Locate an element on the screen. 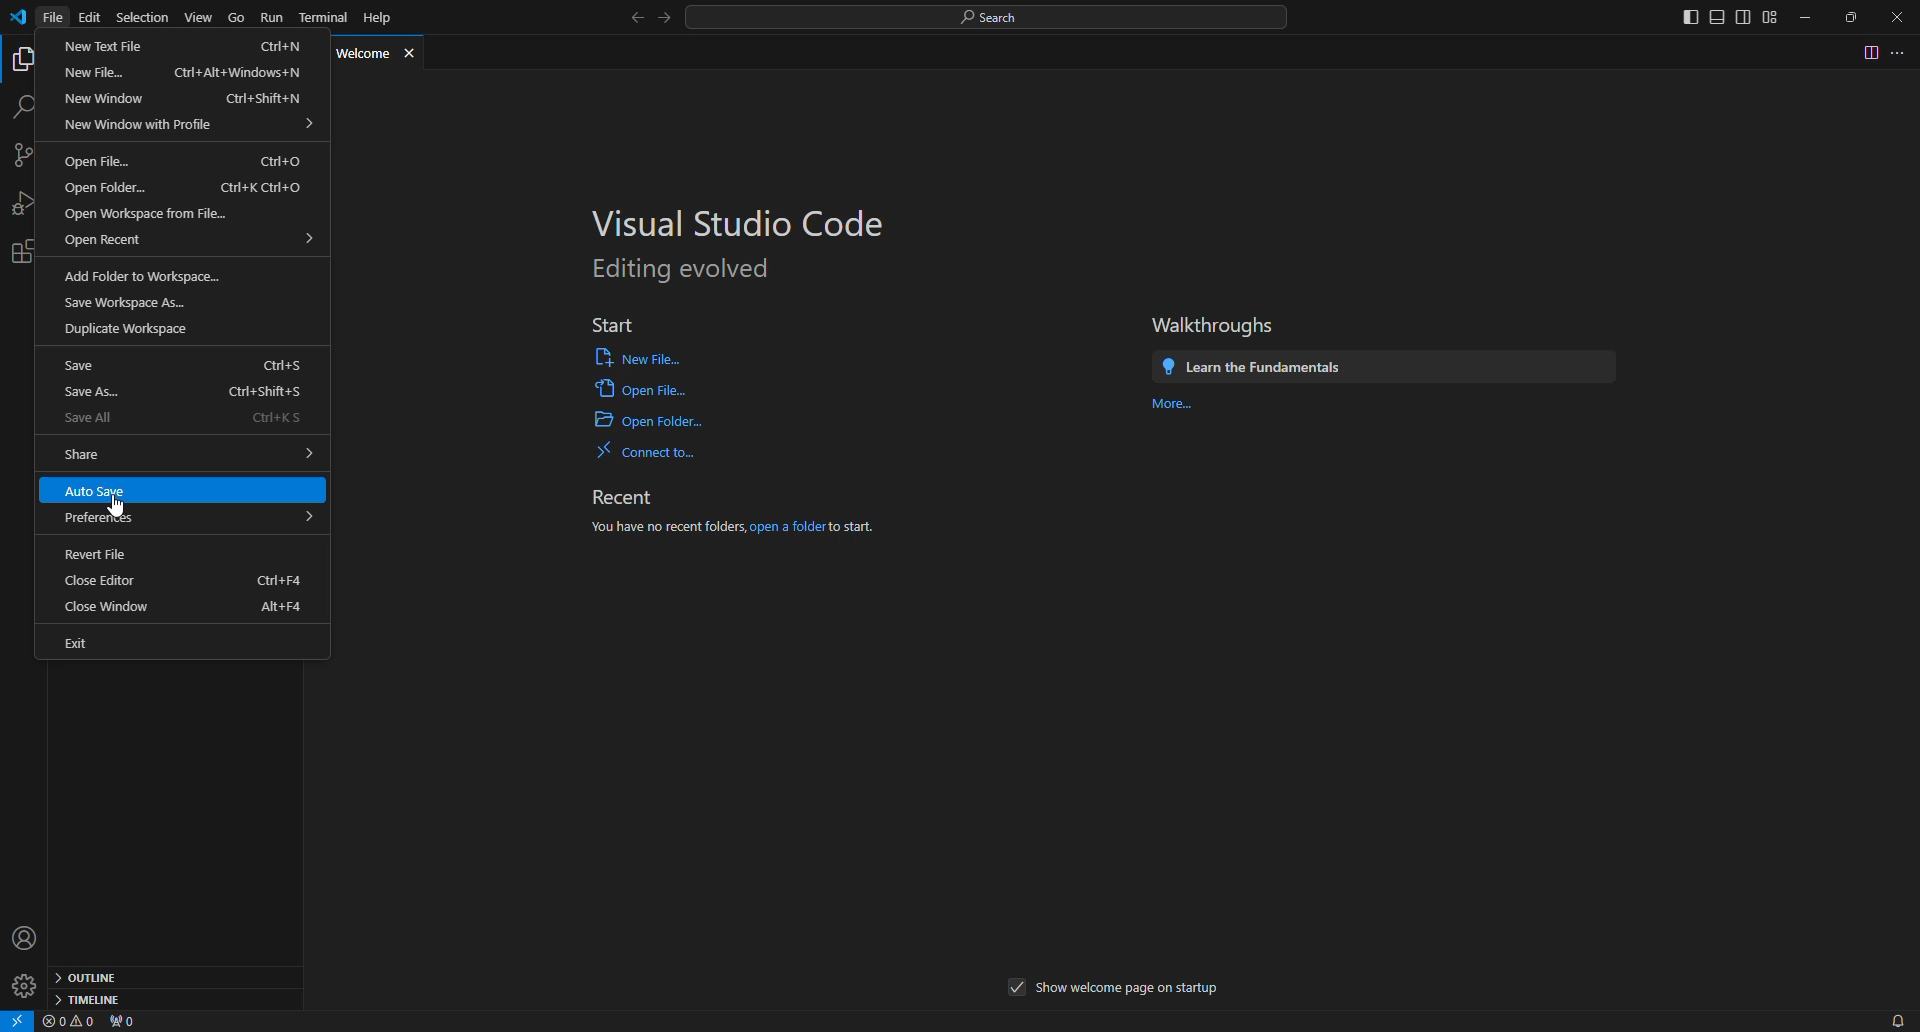 This screenshot has height=1032, width=1920. open folder is located at coordinates (106, 189).